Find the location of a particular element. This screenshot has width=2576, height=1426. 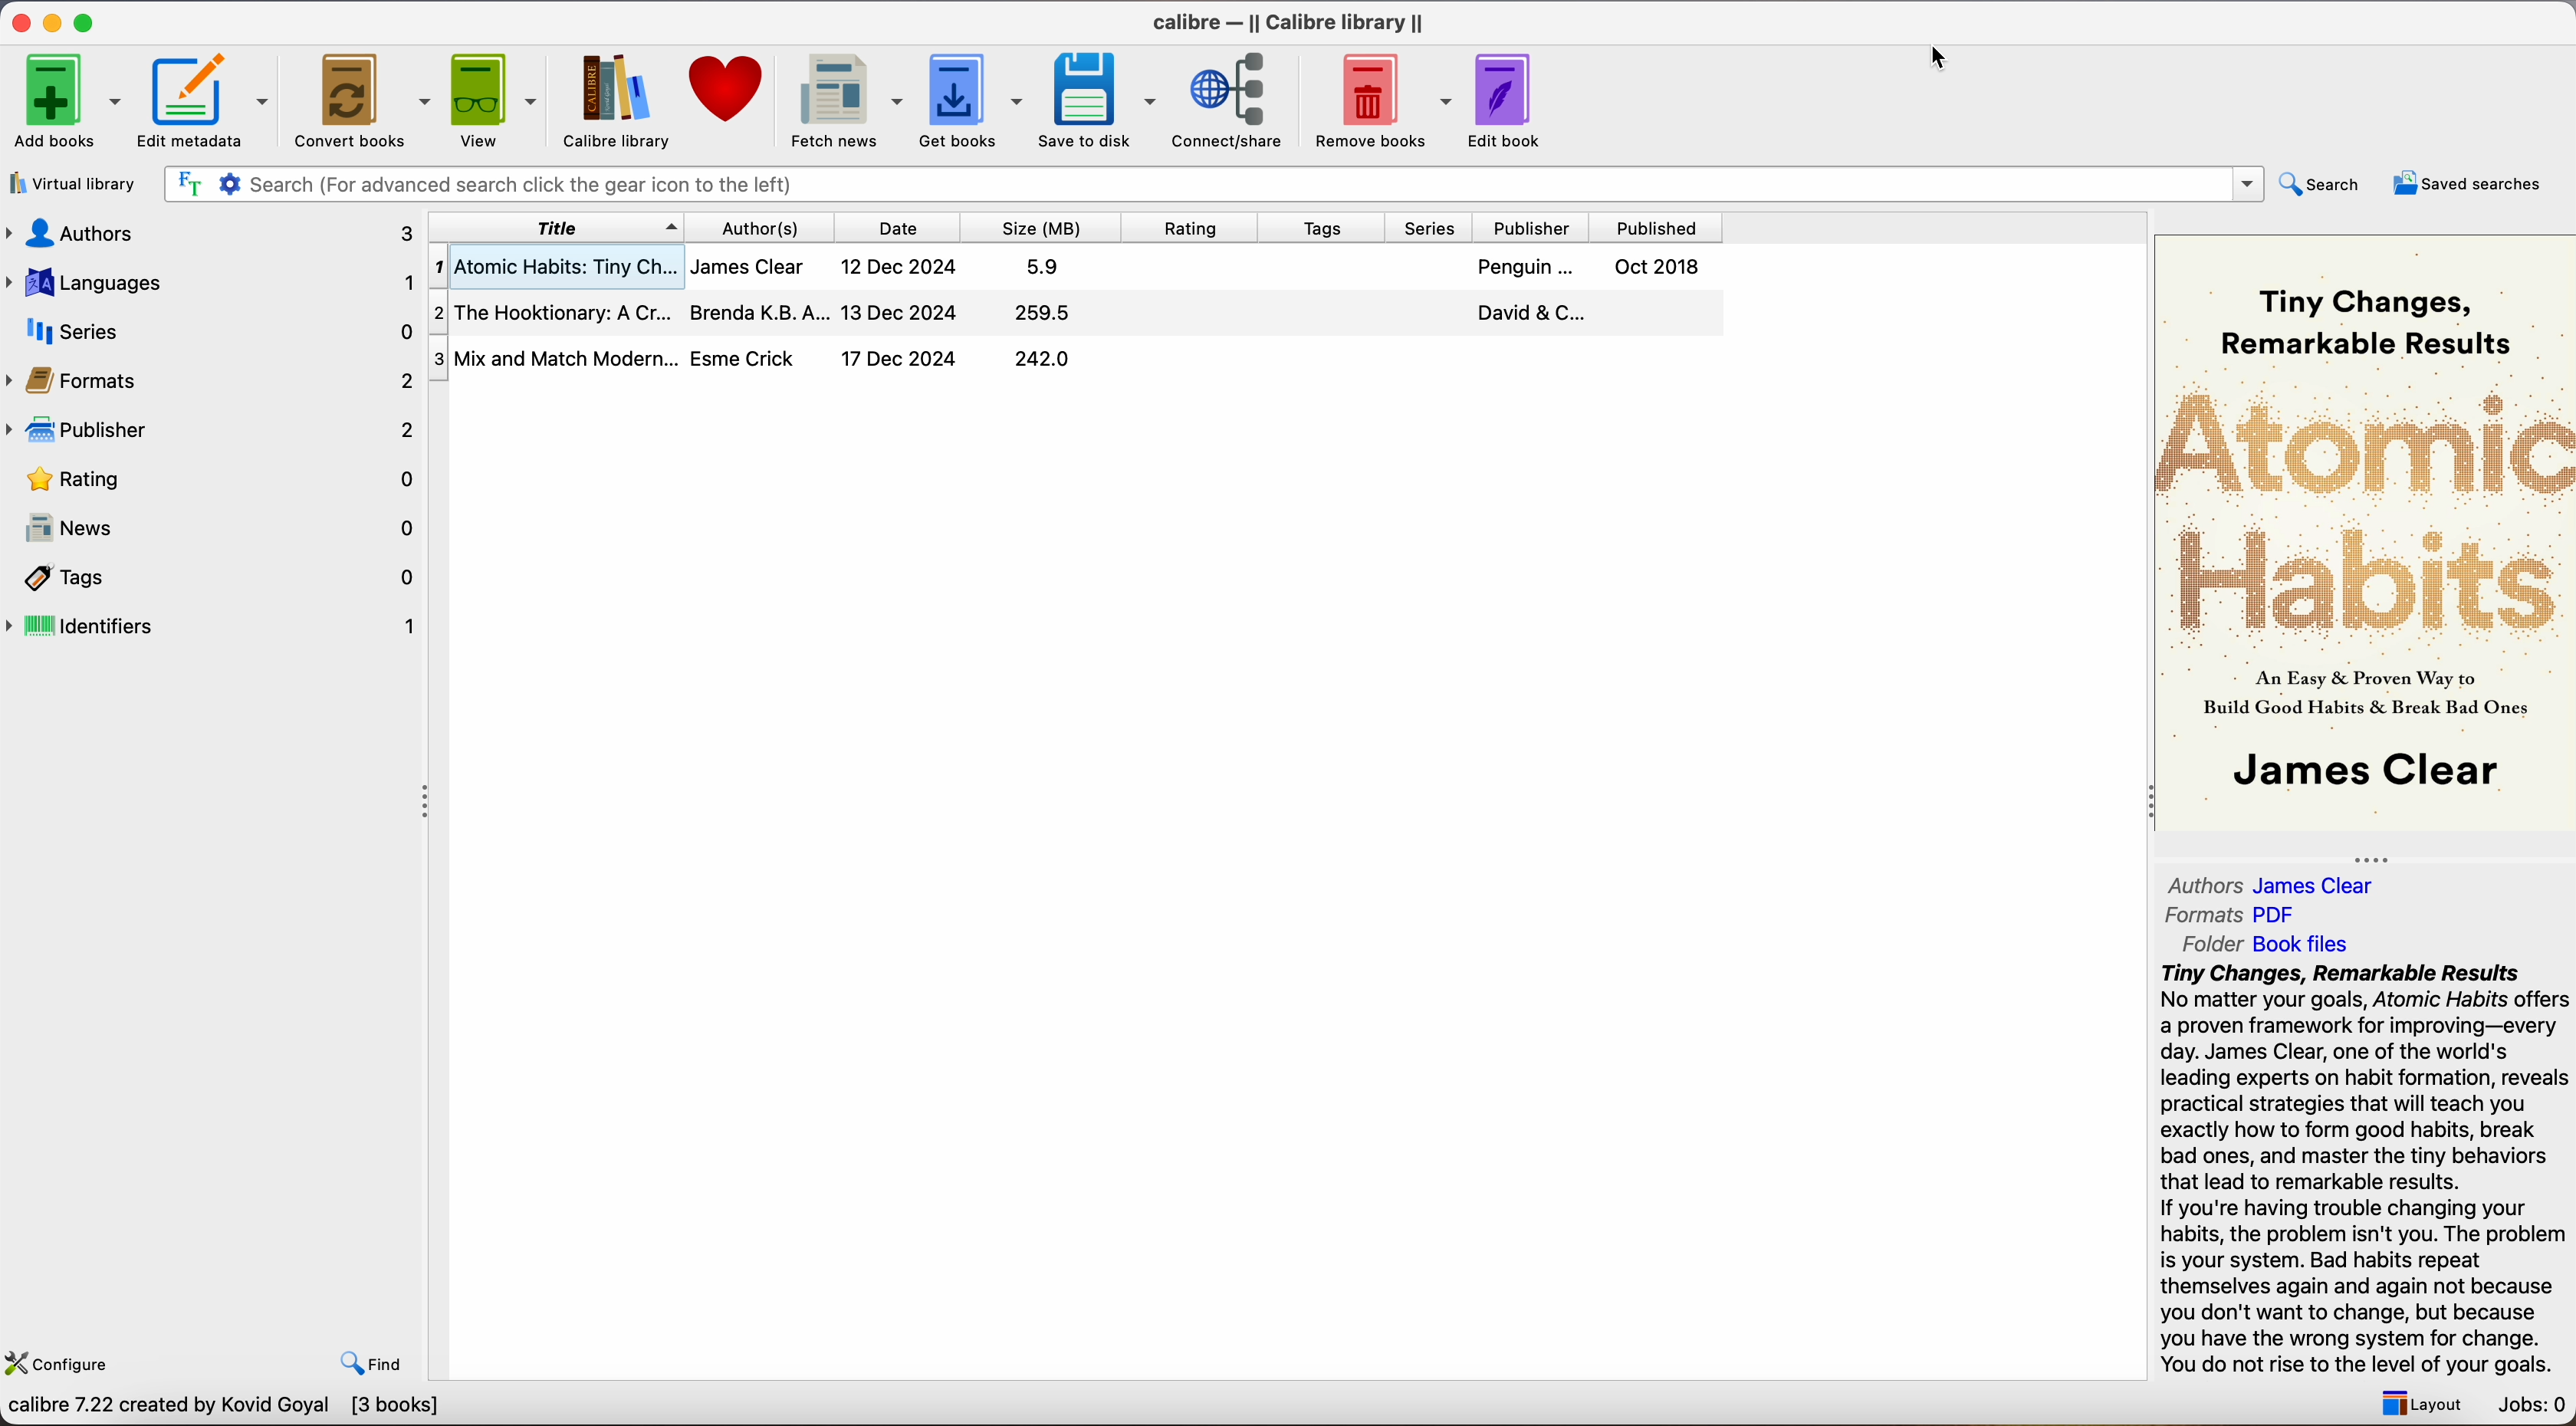

size is located at coordinates (1045, 229).